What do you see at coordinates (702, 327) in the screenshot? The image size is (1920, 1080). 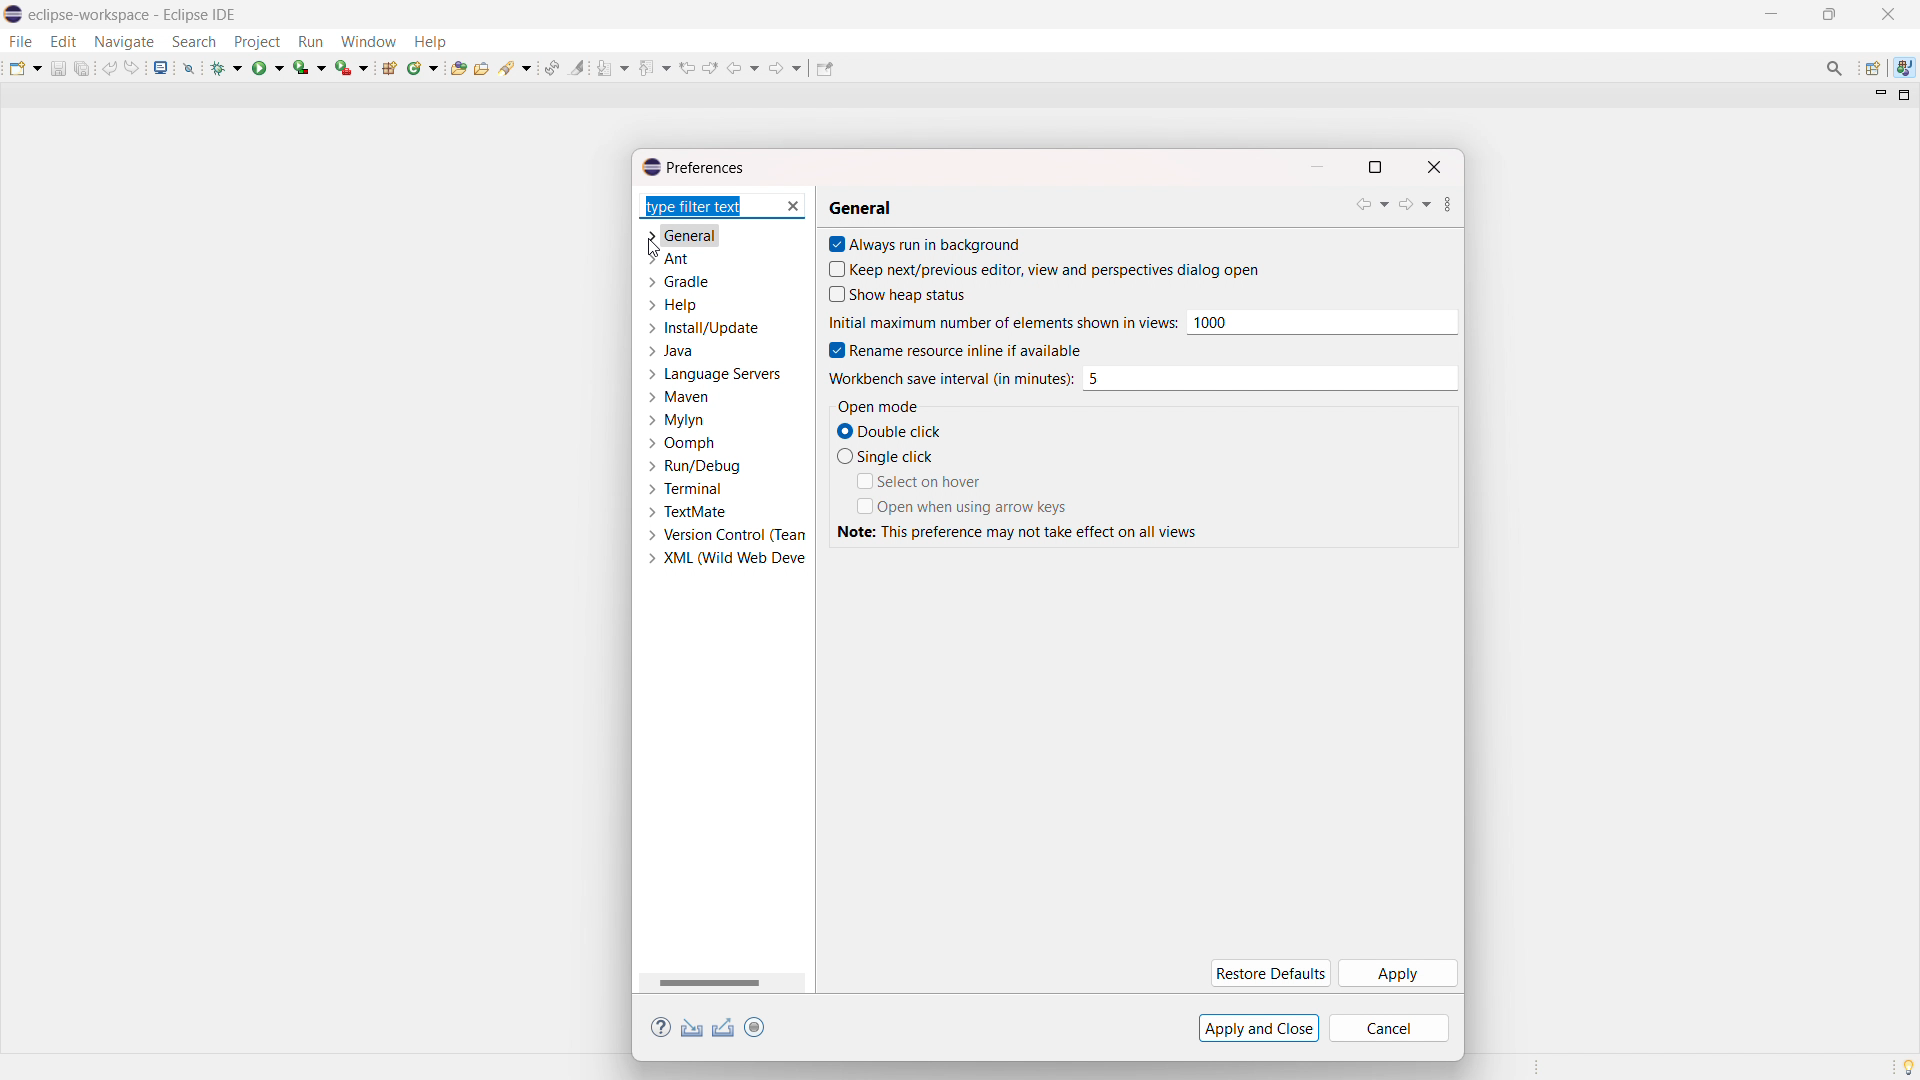 I see `install/update` at bounding box center [702, 327].